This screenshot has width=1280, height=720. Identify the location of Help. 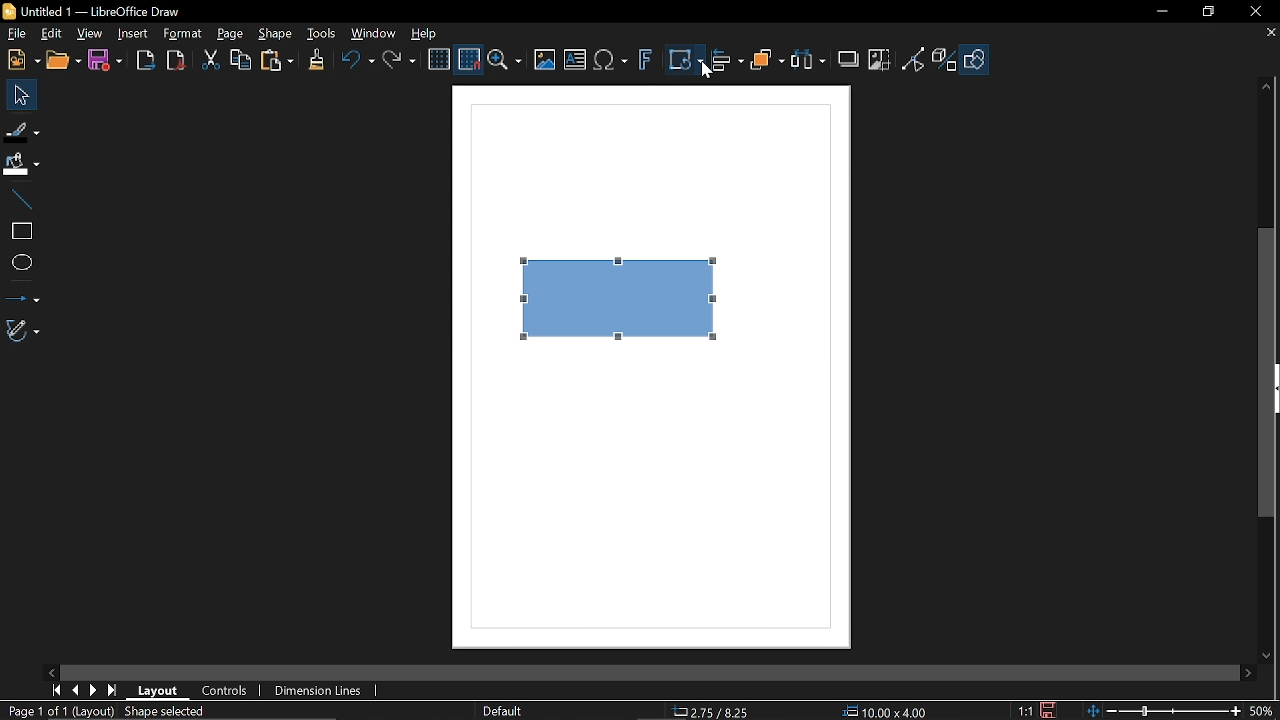
(424, 34).